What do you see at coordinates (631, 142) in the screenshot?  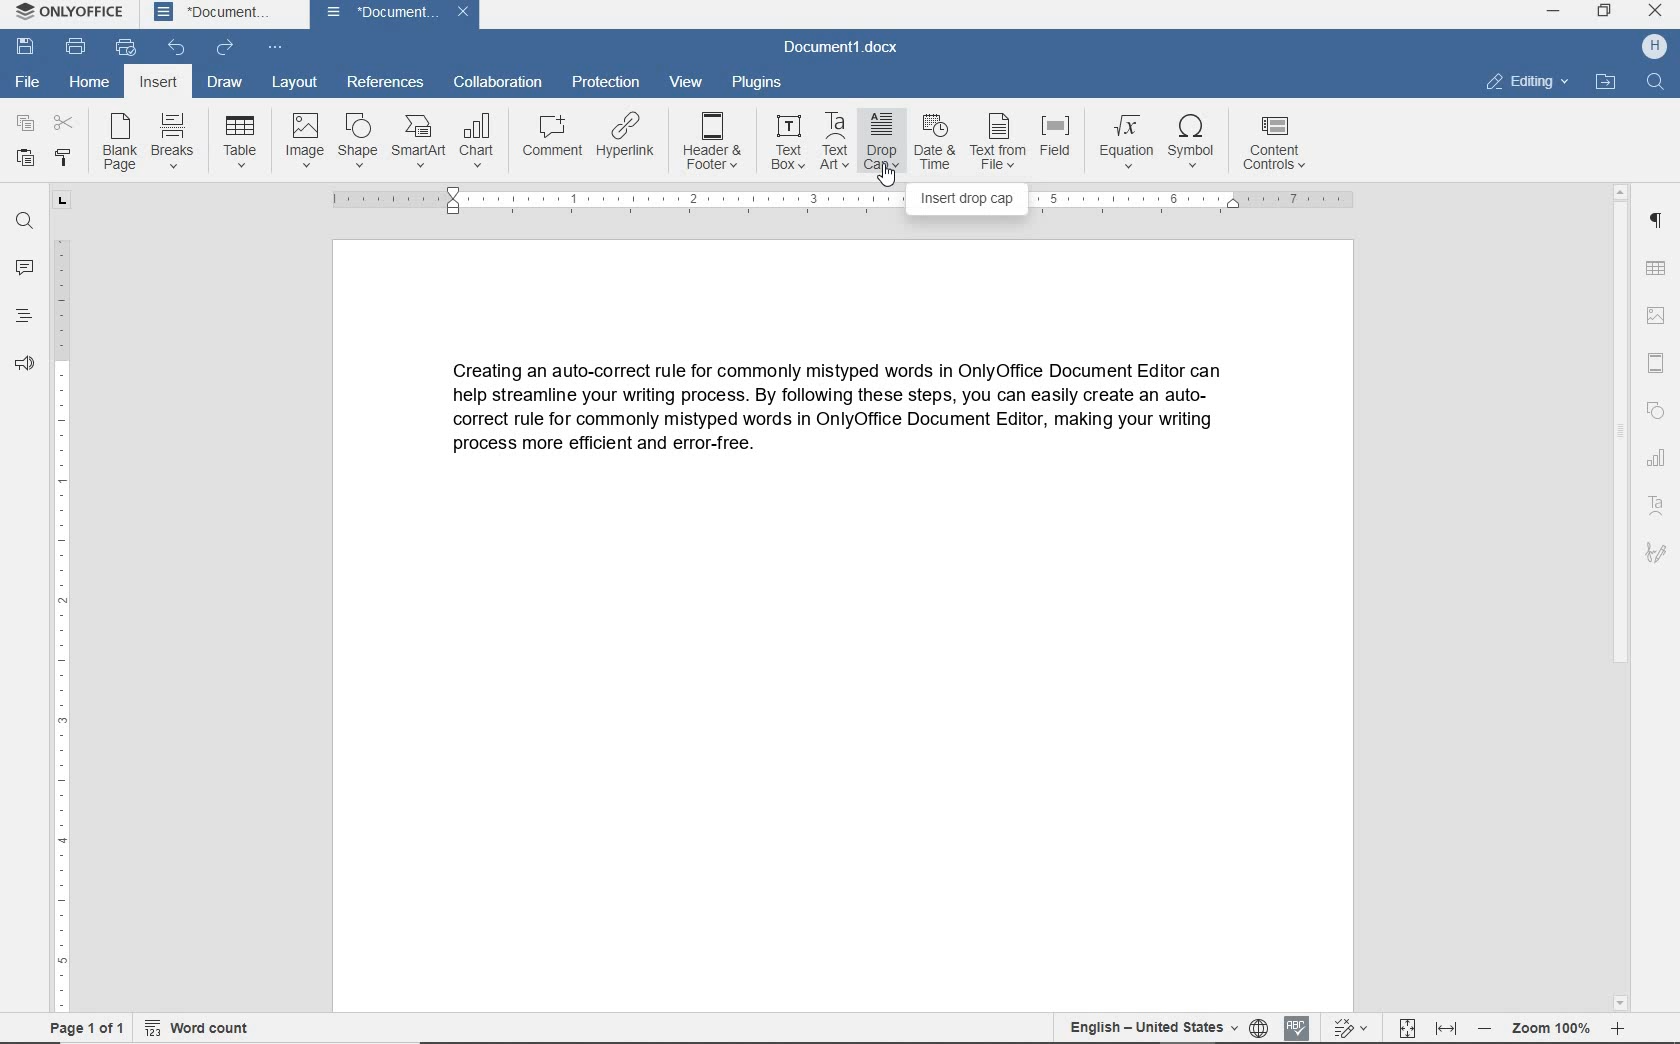 I see `hyperlink` at bounding box center [631, 142].